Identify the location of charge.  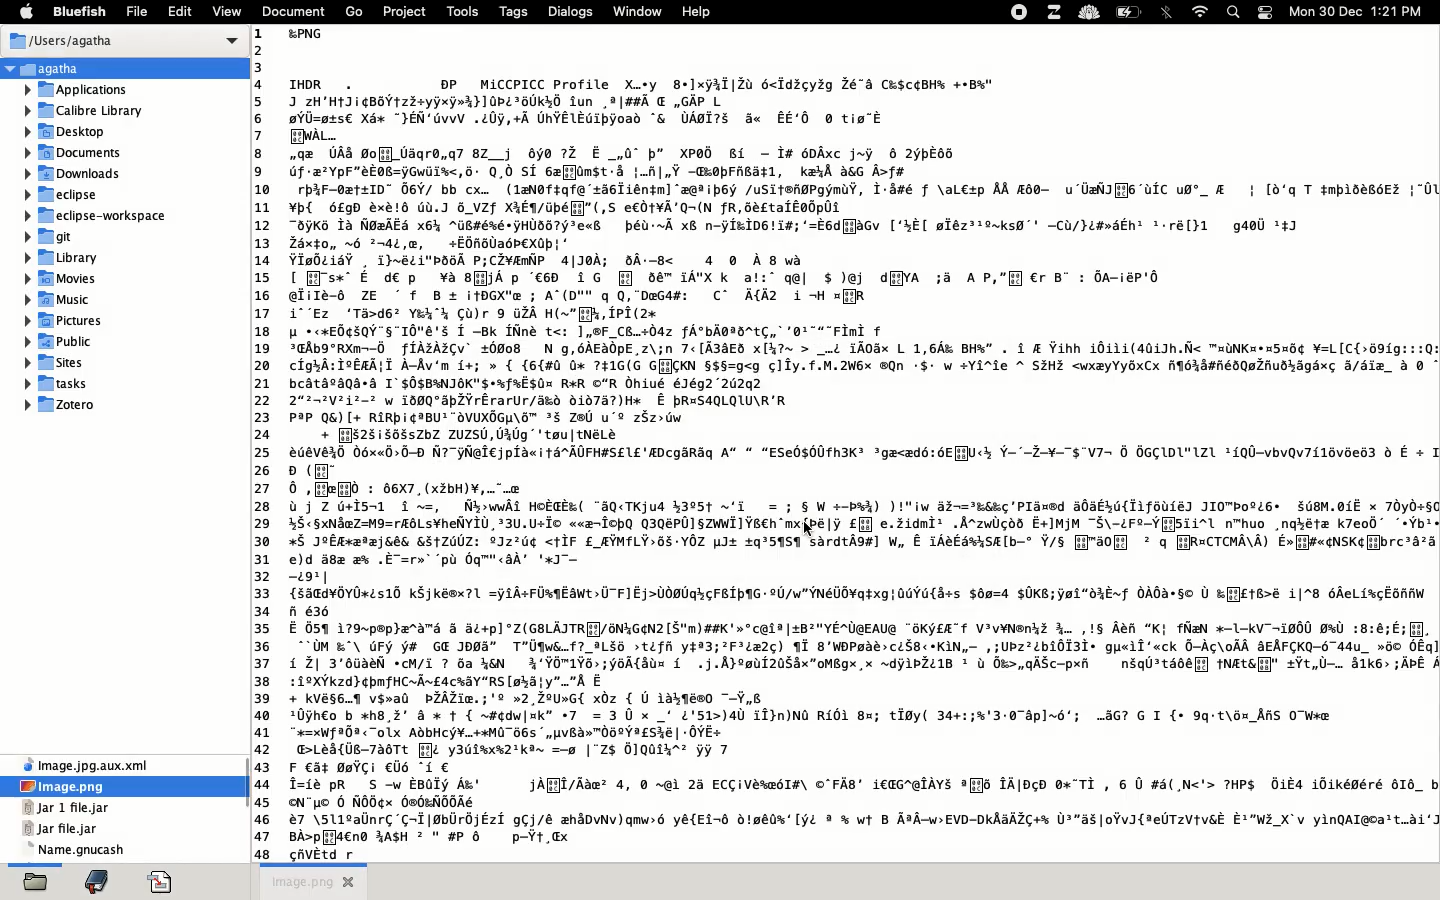
(1130, 12).